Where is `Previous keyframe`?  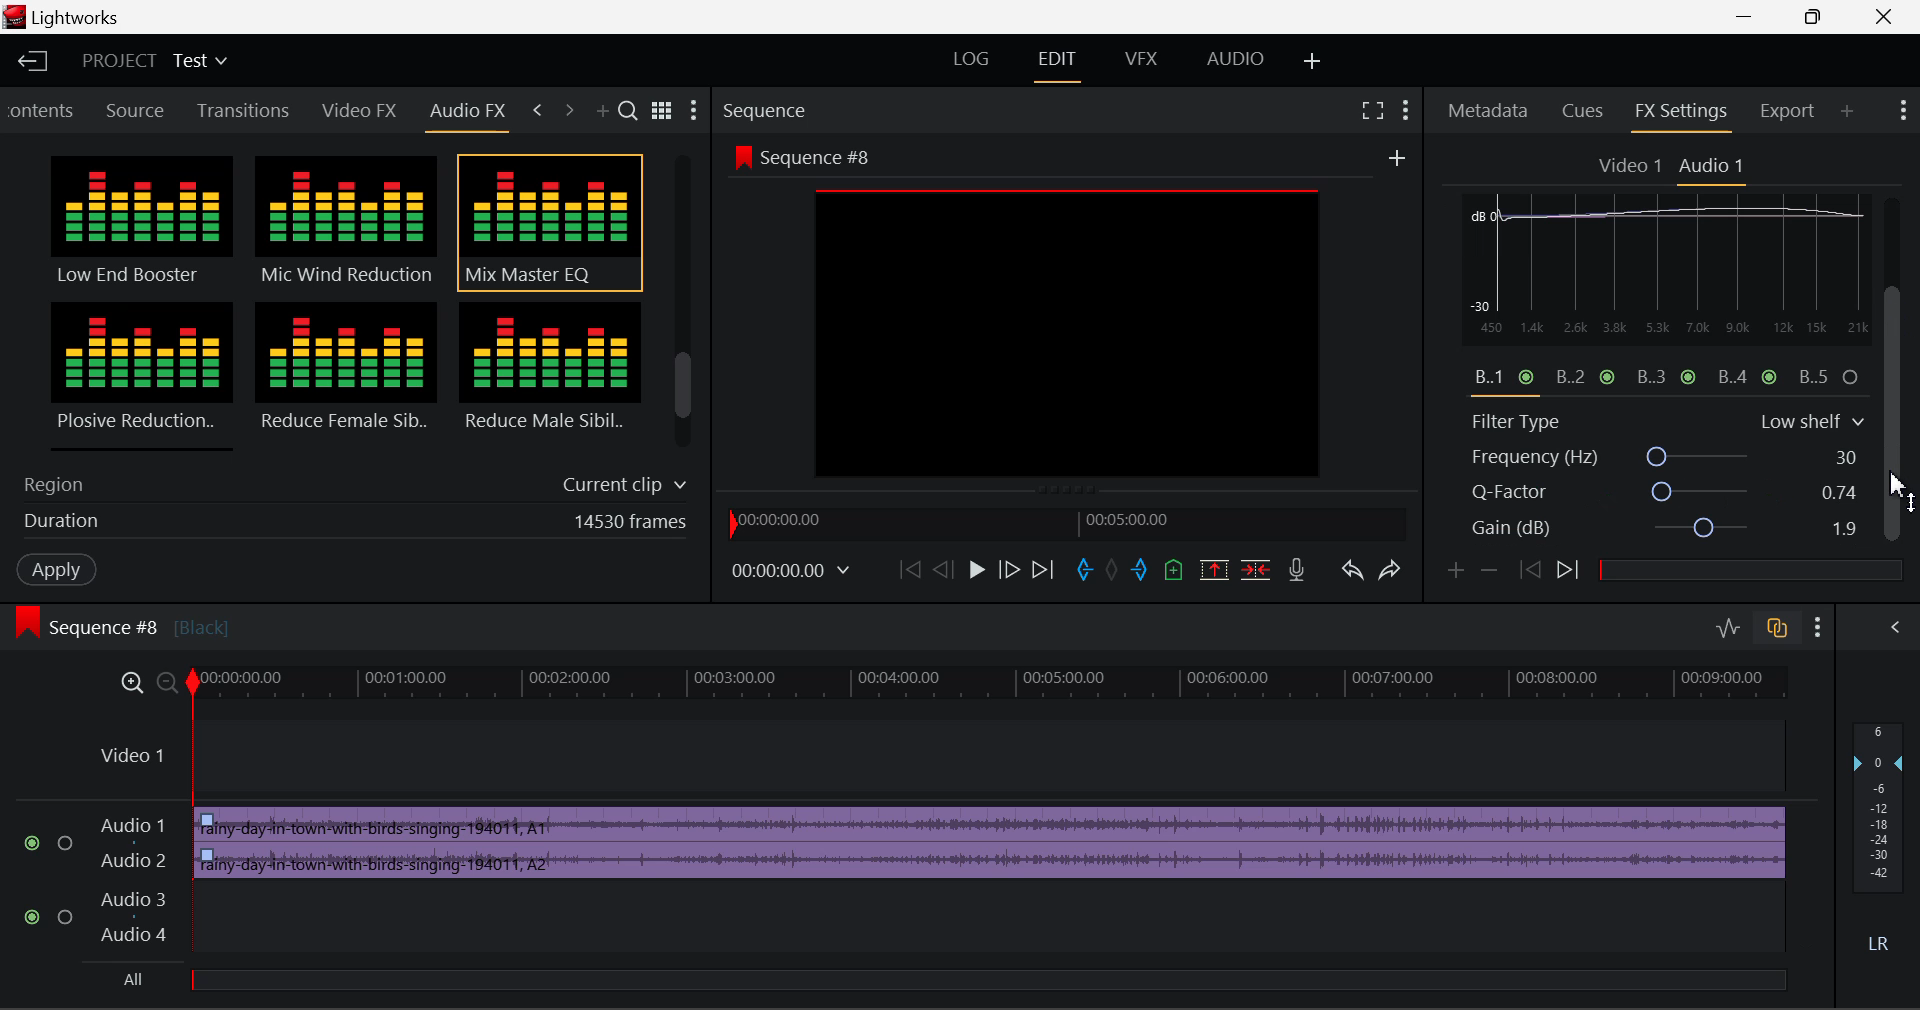 Previous keyframe is located at coordinates (1534, 571).